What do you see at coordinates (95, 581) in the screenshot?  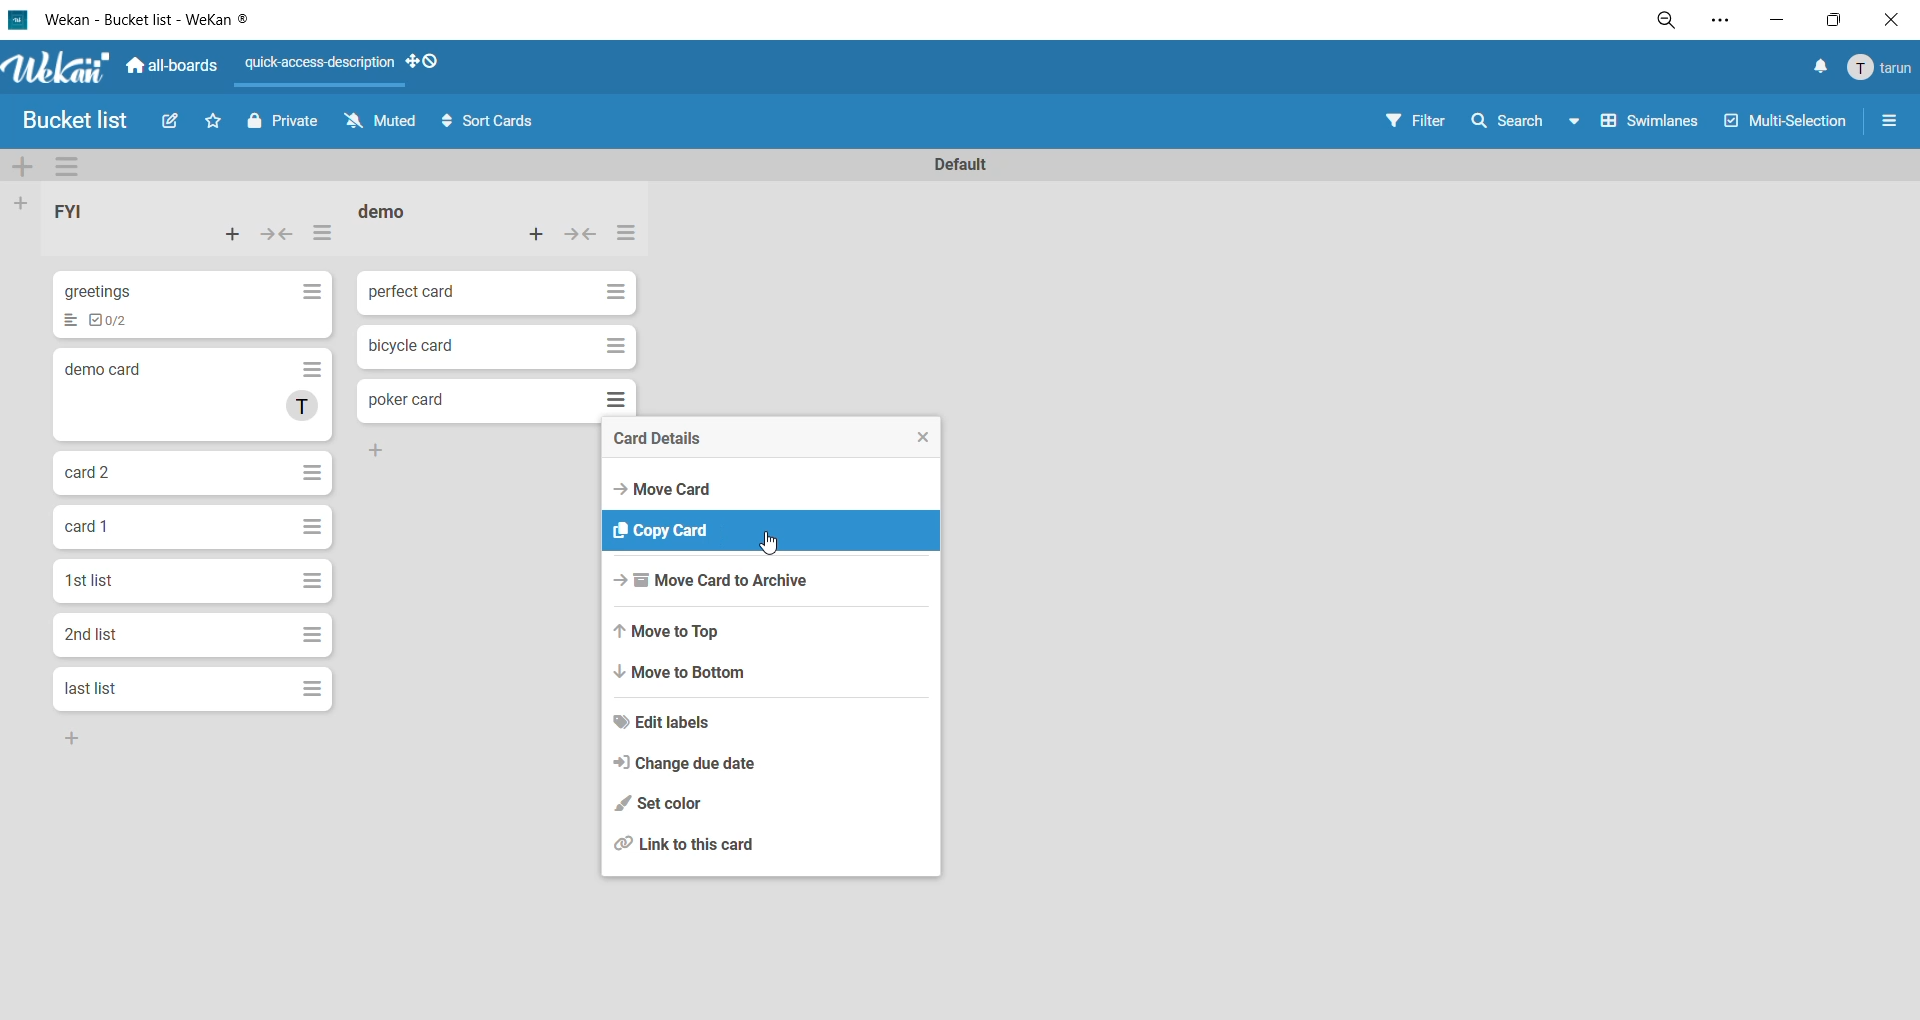 I see `1st list` at bounding box center [95, 581].